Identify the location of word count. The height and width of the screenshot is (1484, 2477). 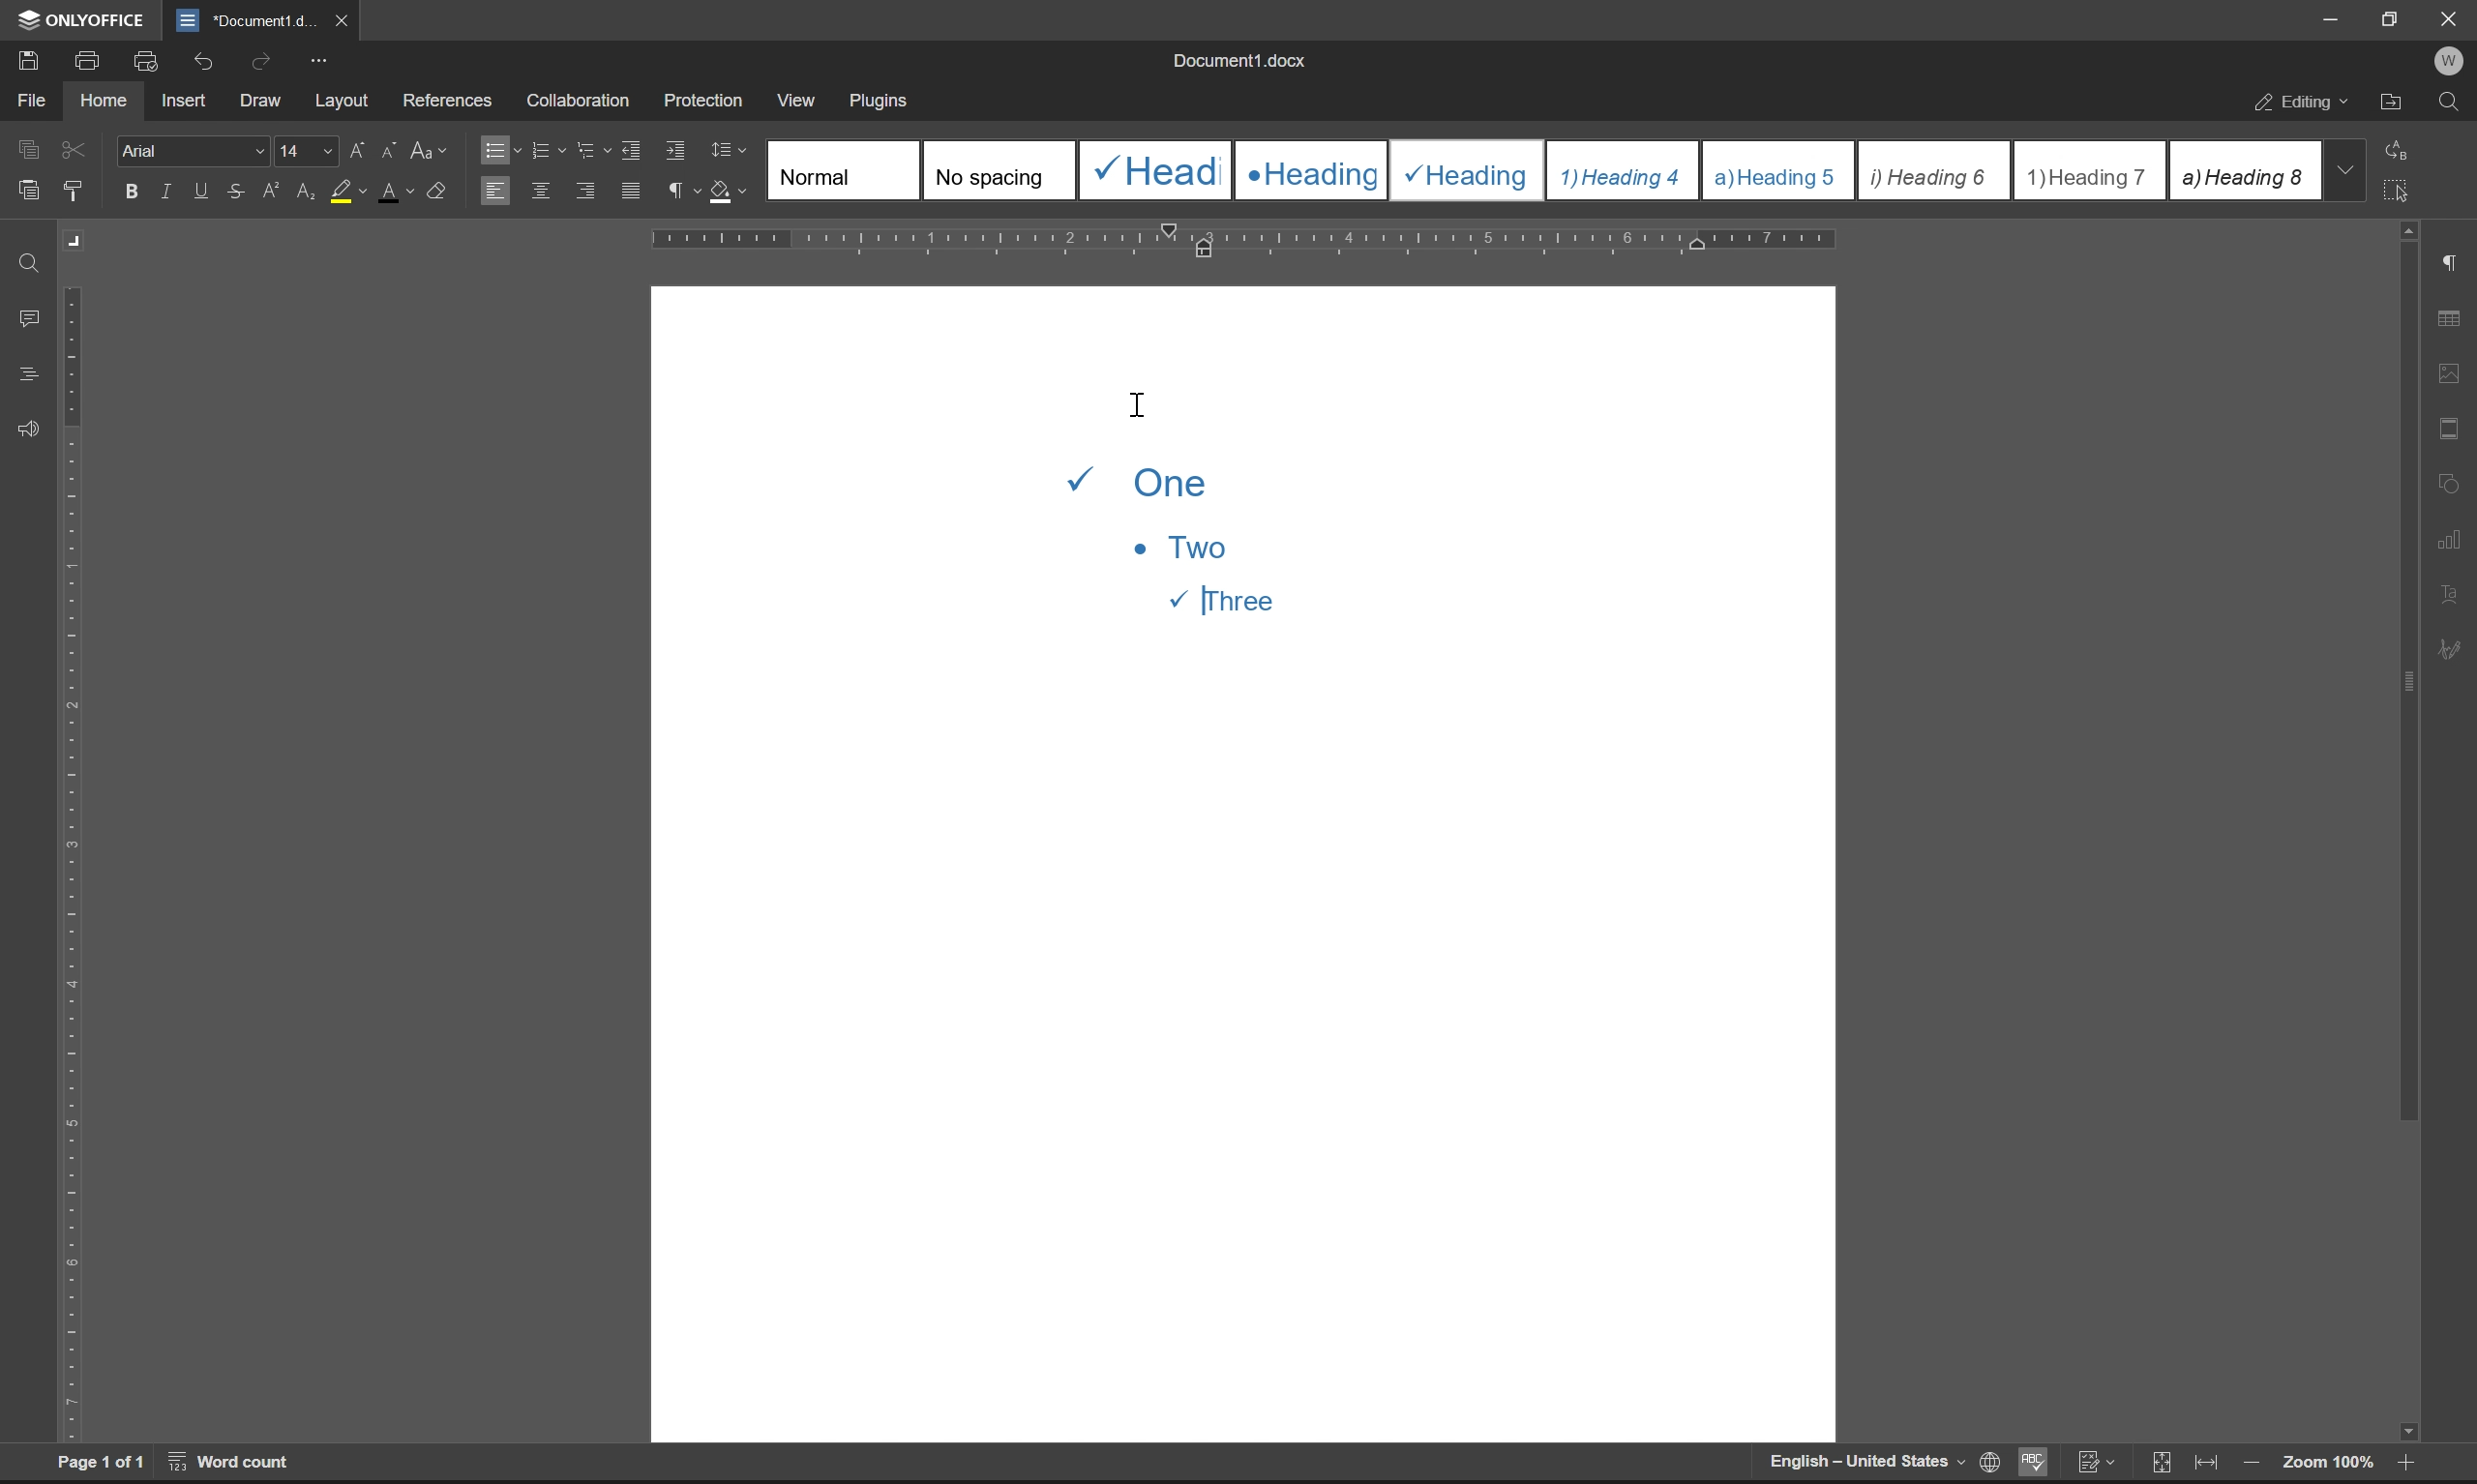
(232, 1461).